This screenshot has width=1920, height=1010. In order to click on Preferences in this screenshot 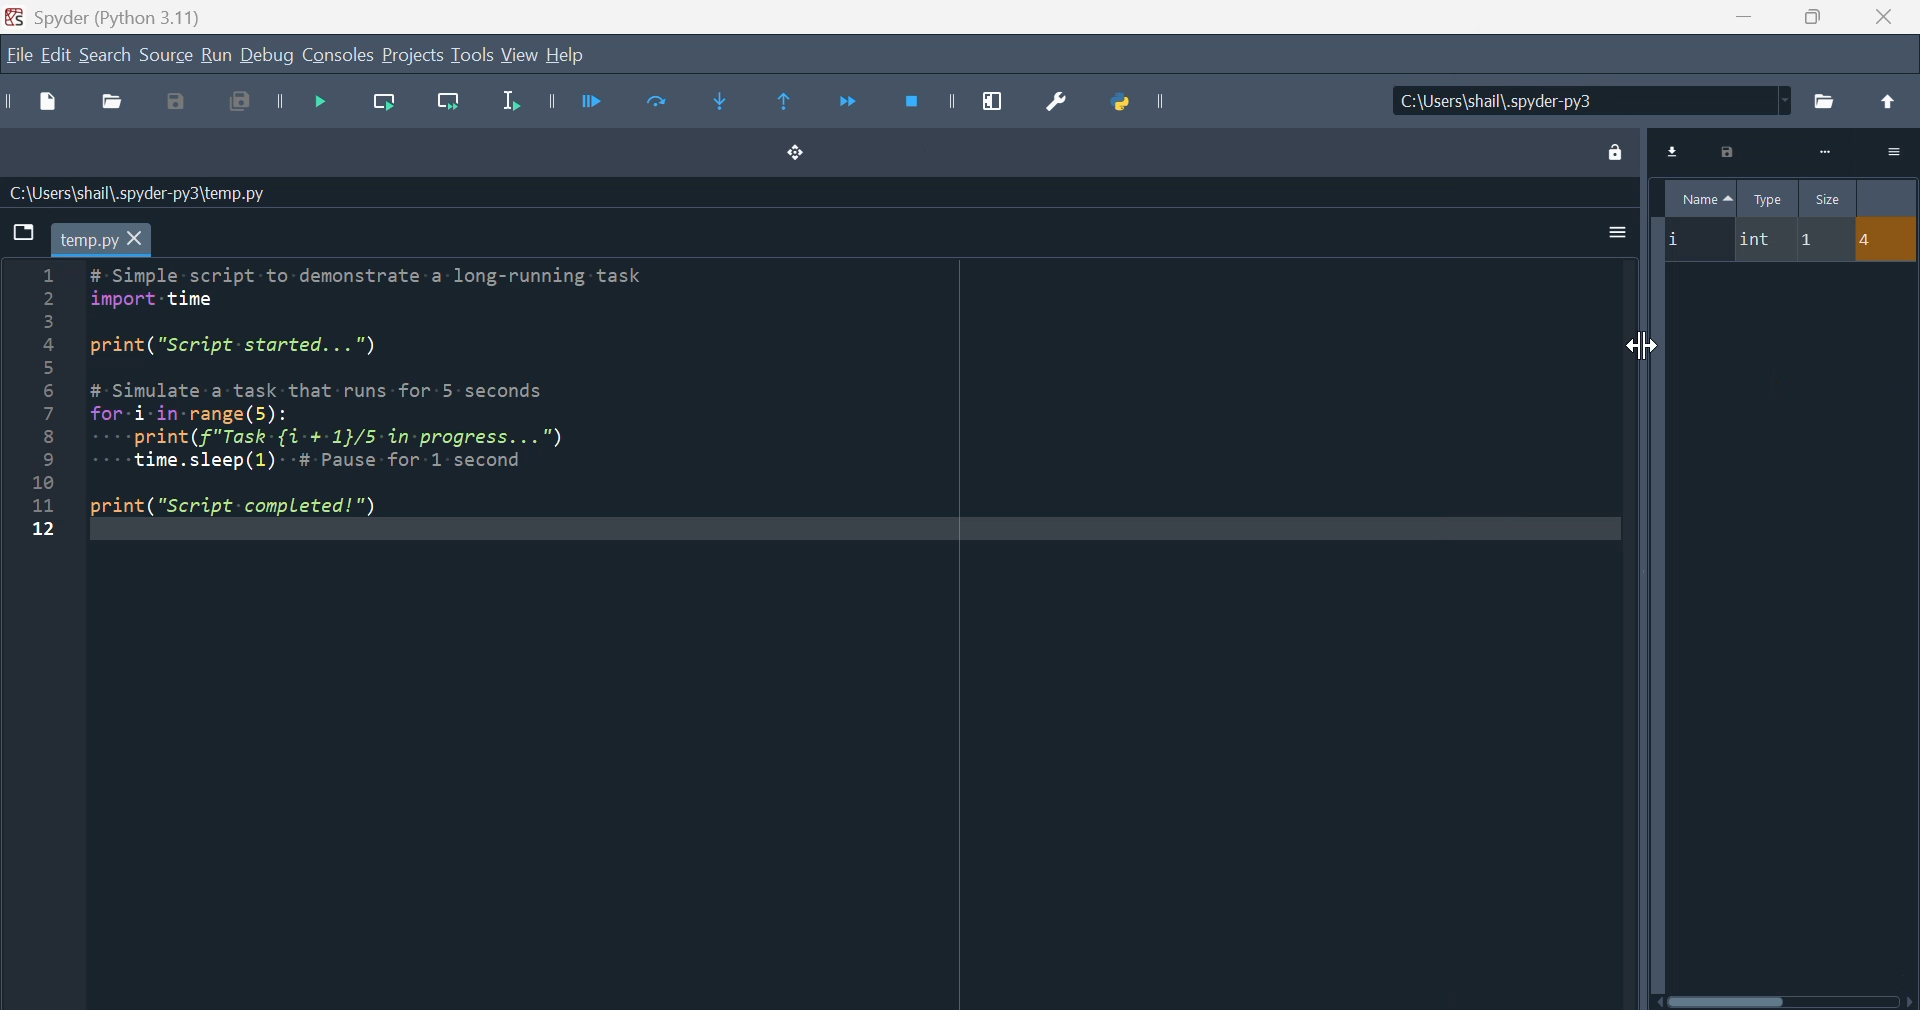, I will do `click(1050, 103)`.